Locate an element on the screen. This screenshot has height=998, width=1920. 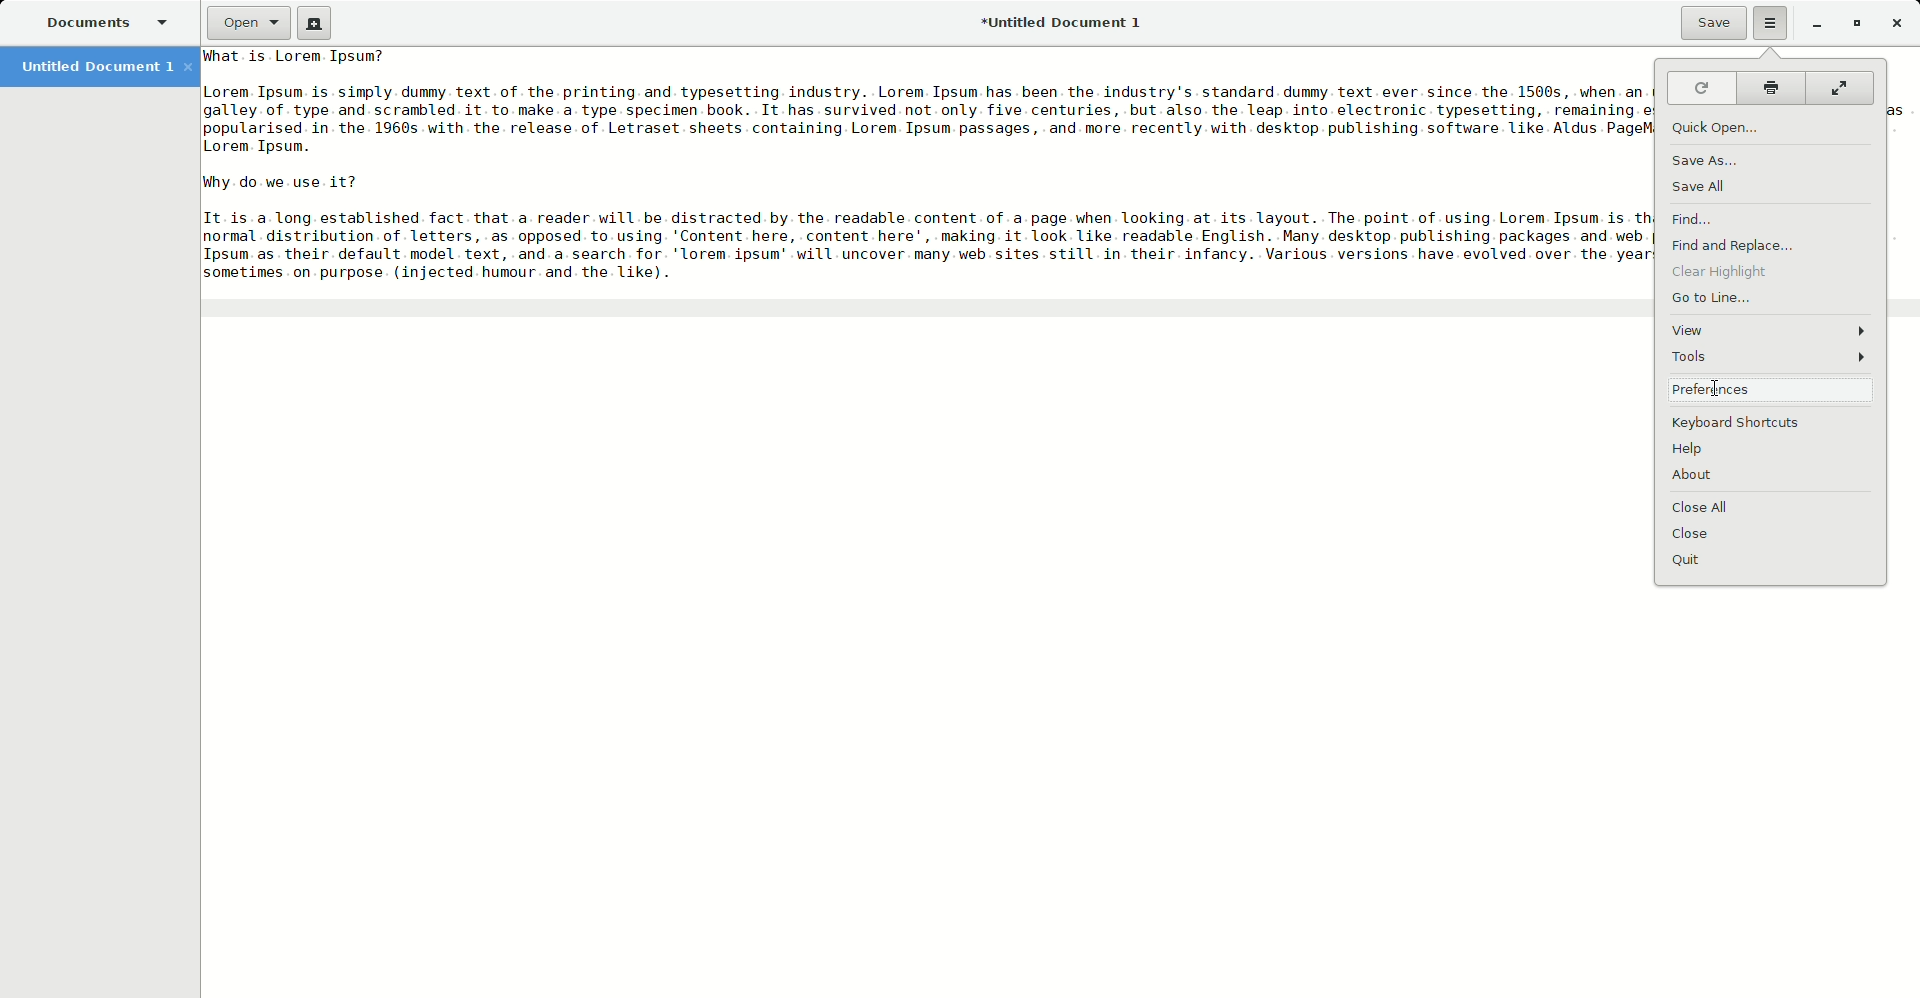
View is located at coordinates (1771, 329).